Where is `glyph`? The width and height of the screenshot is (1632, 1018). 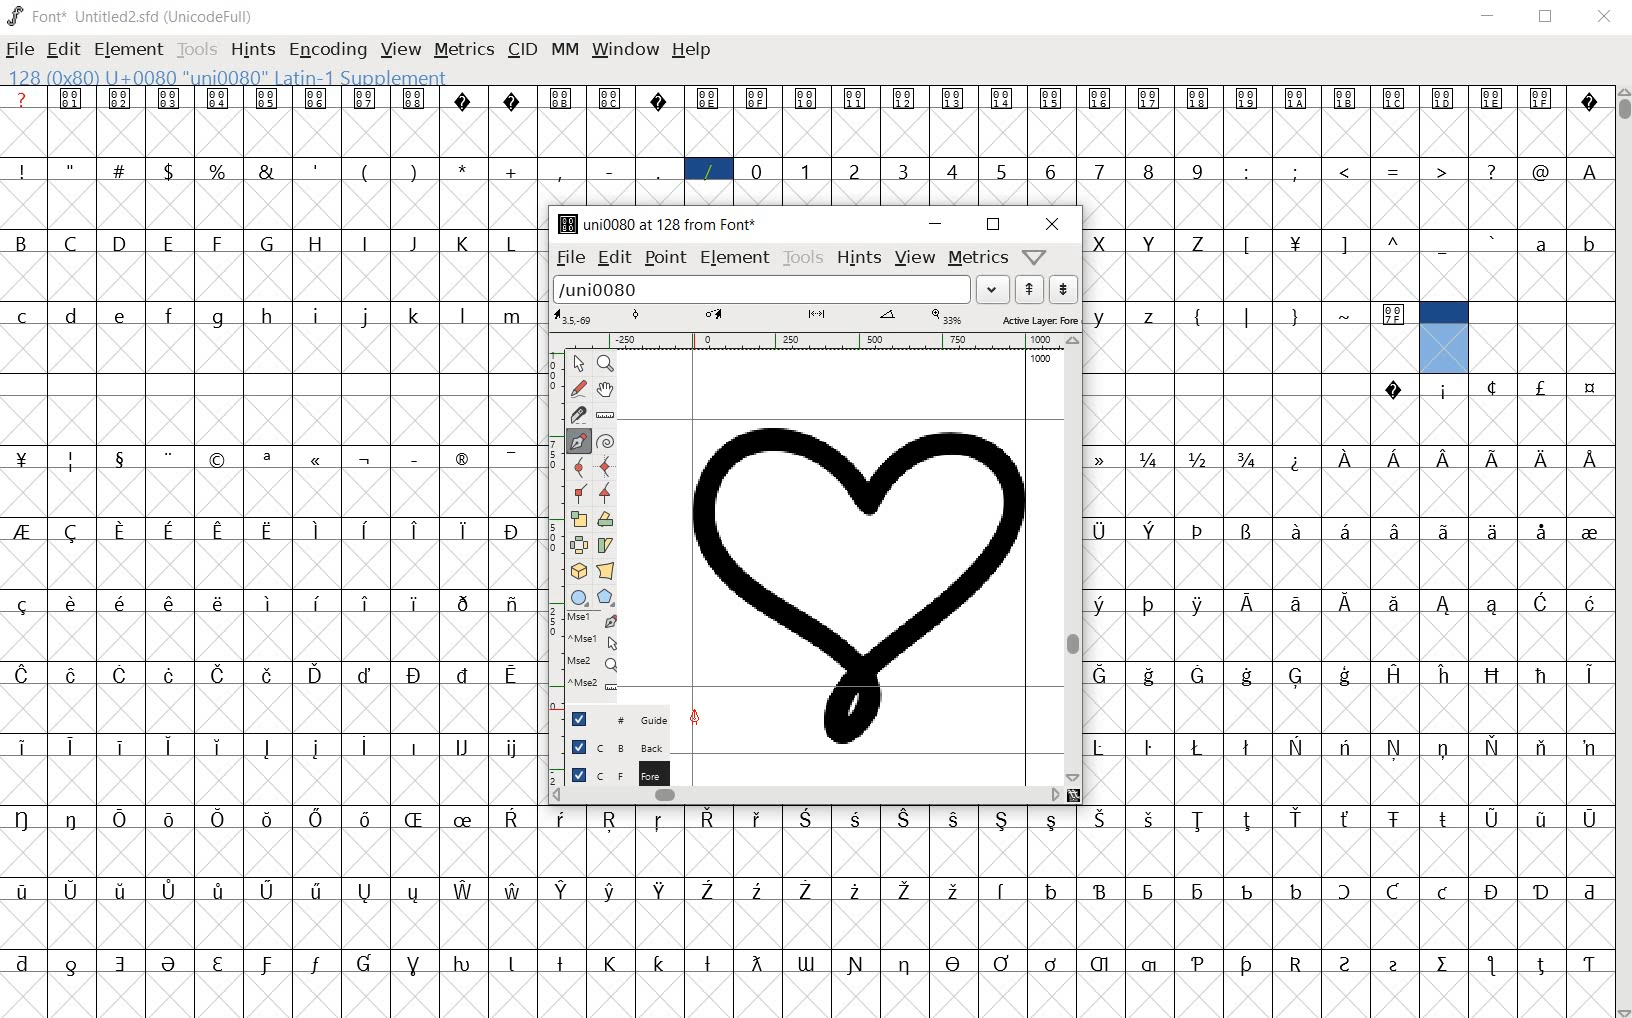
glyph is located at coordinates (1443, 247).